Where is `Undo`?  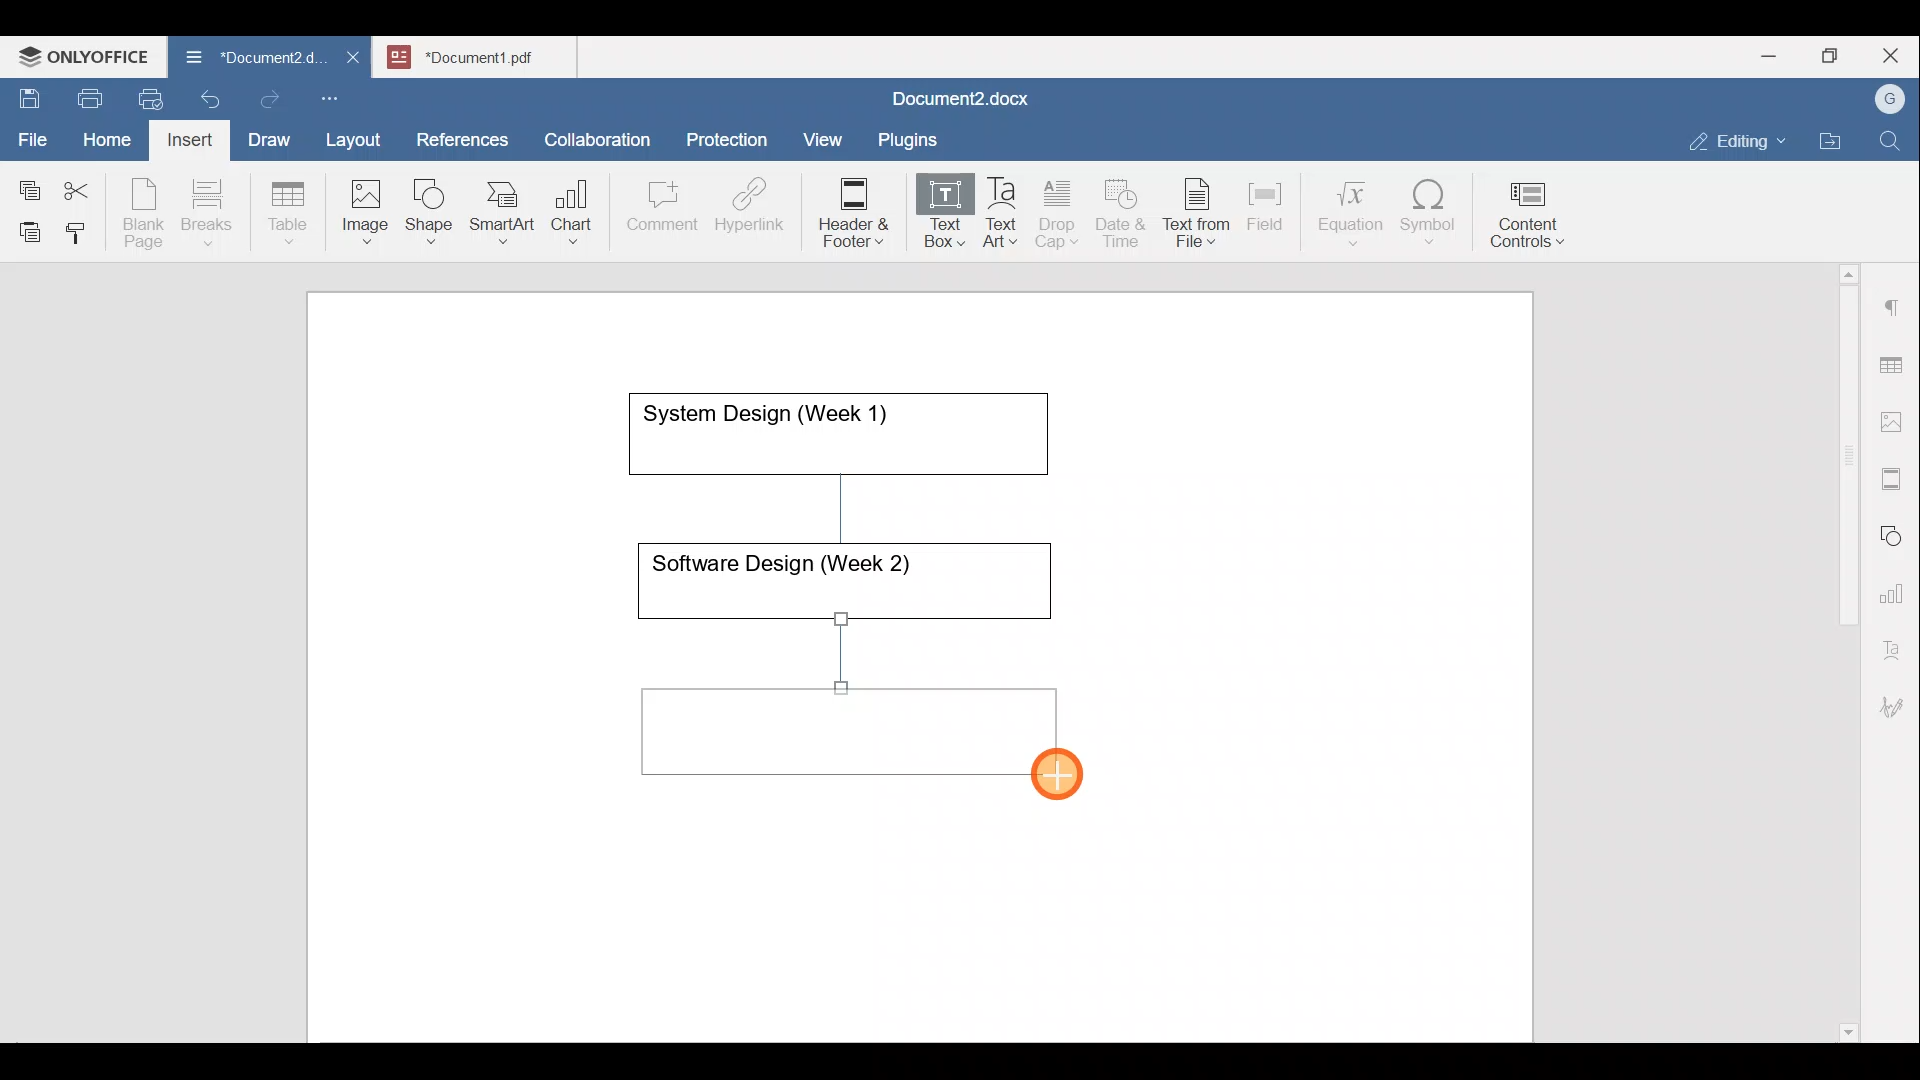
Undo is located at coordinates (206, 96).